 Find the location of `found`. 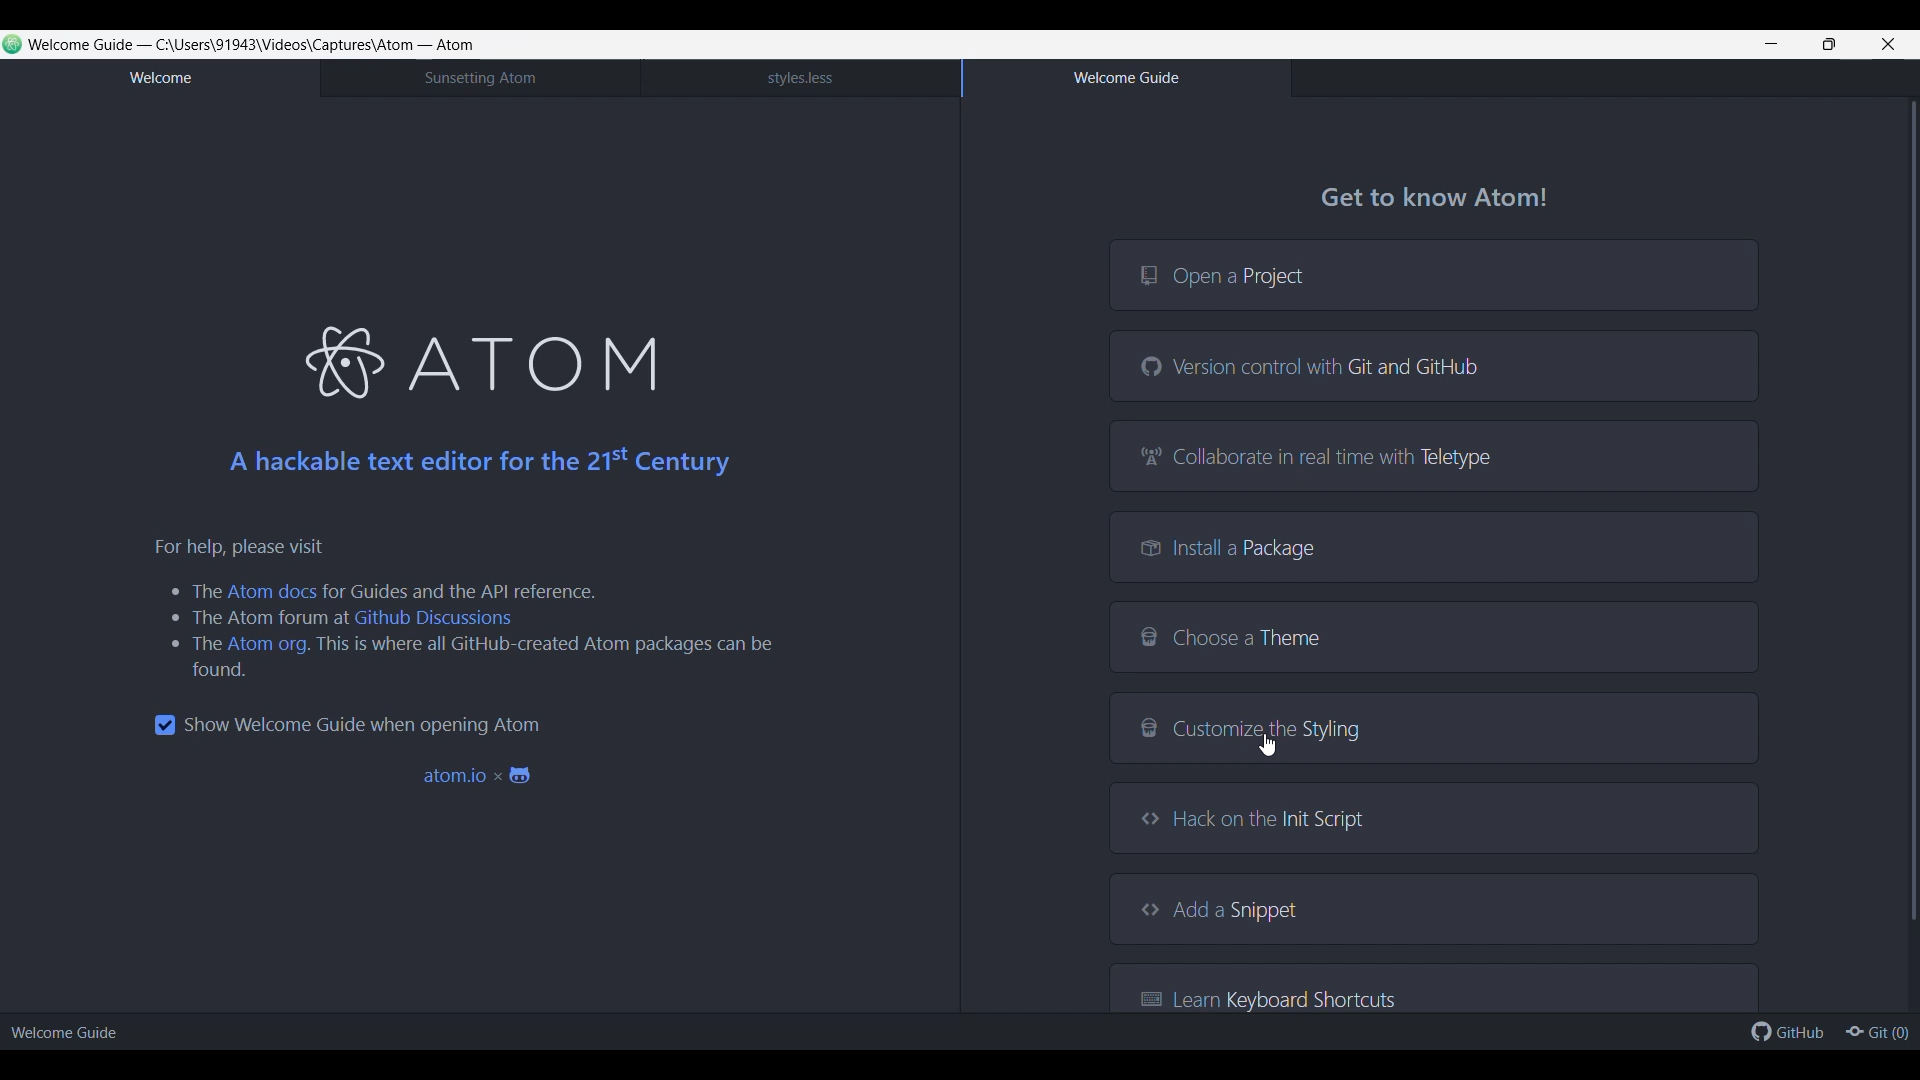

found is located at coordinates (204, 671).